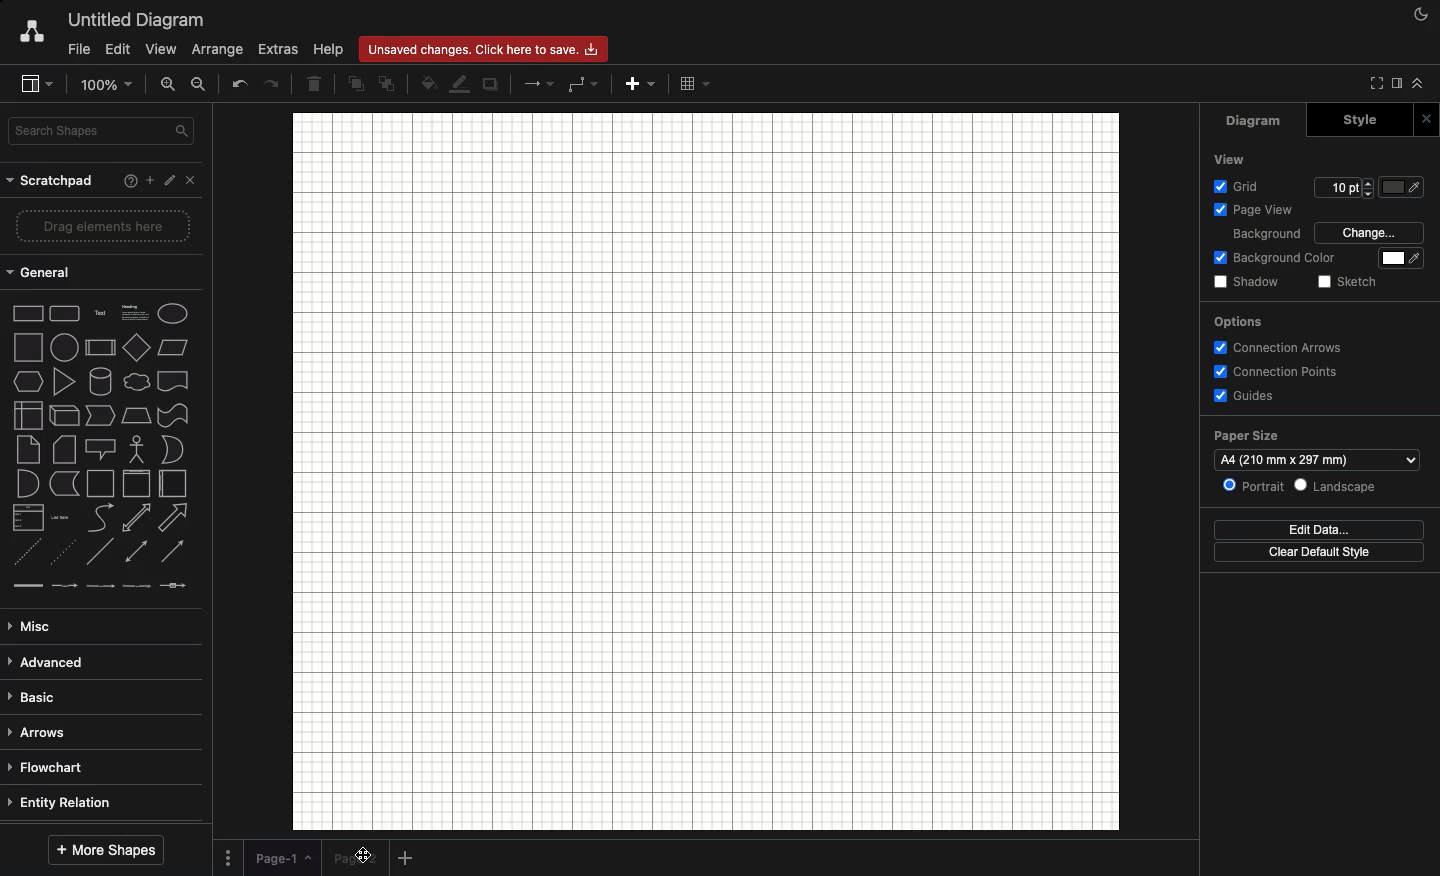 The width and height of the screenshot is (1440, 876). Describe the element at coordinates (358, 83) in the screenshot. I see `To front` at that location.